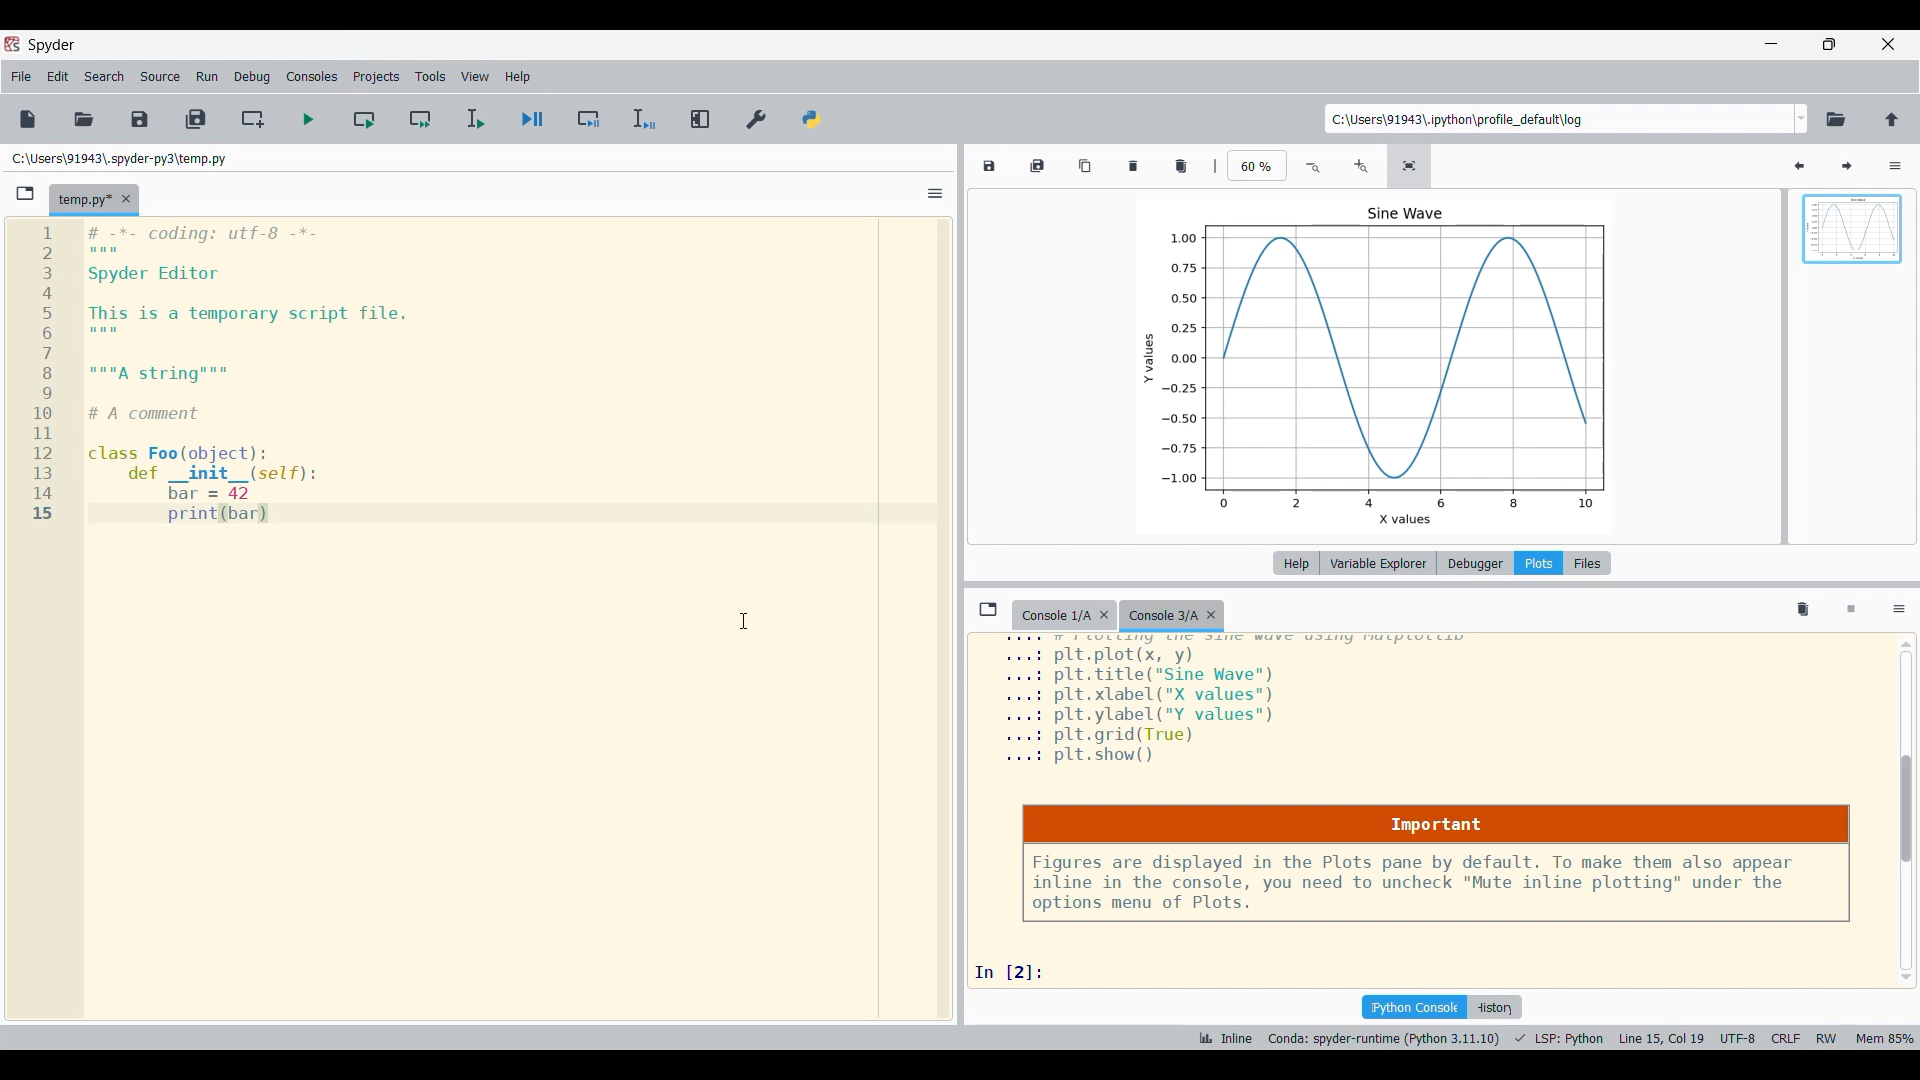 The width and height of the screenshot is (1920, 1080). I want to click on Options, so click(1896, 166).